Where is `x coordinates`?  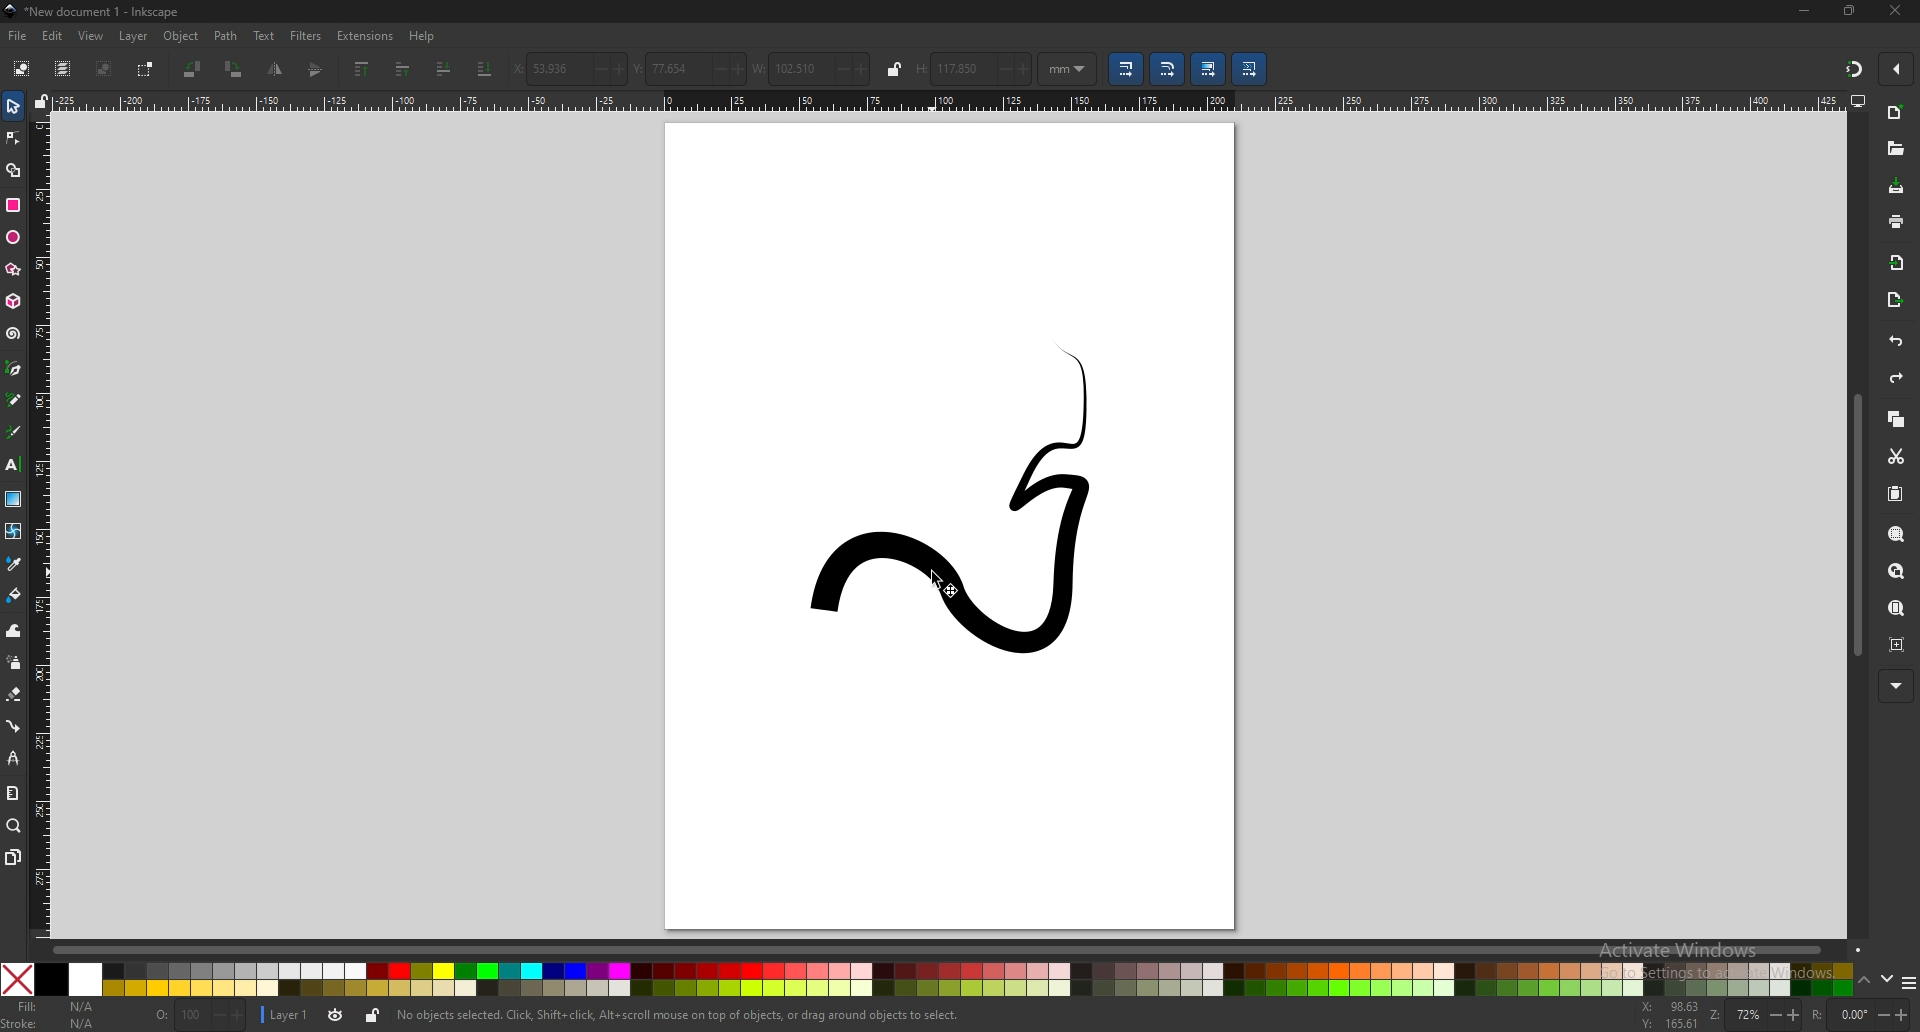
x coordinates is located at coordinates (569, 68).